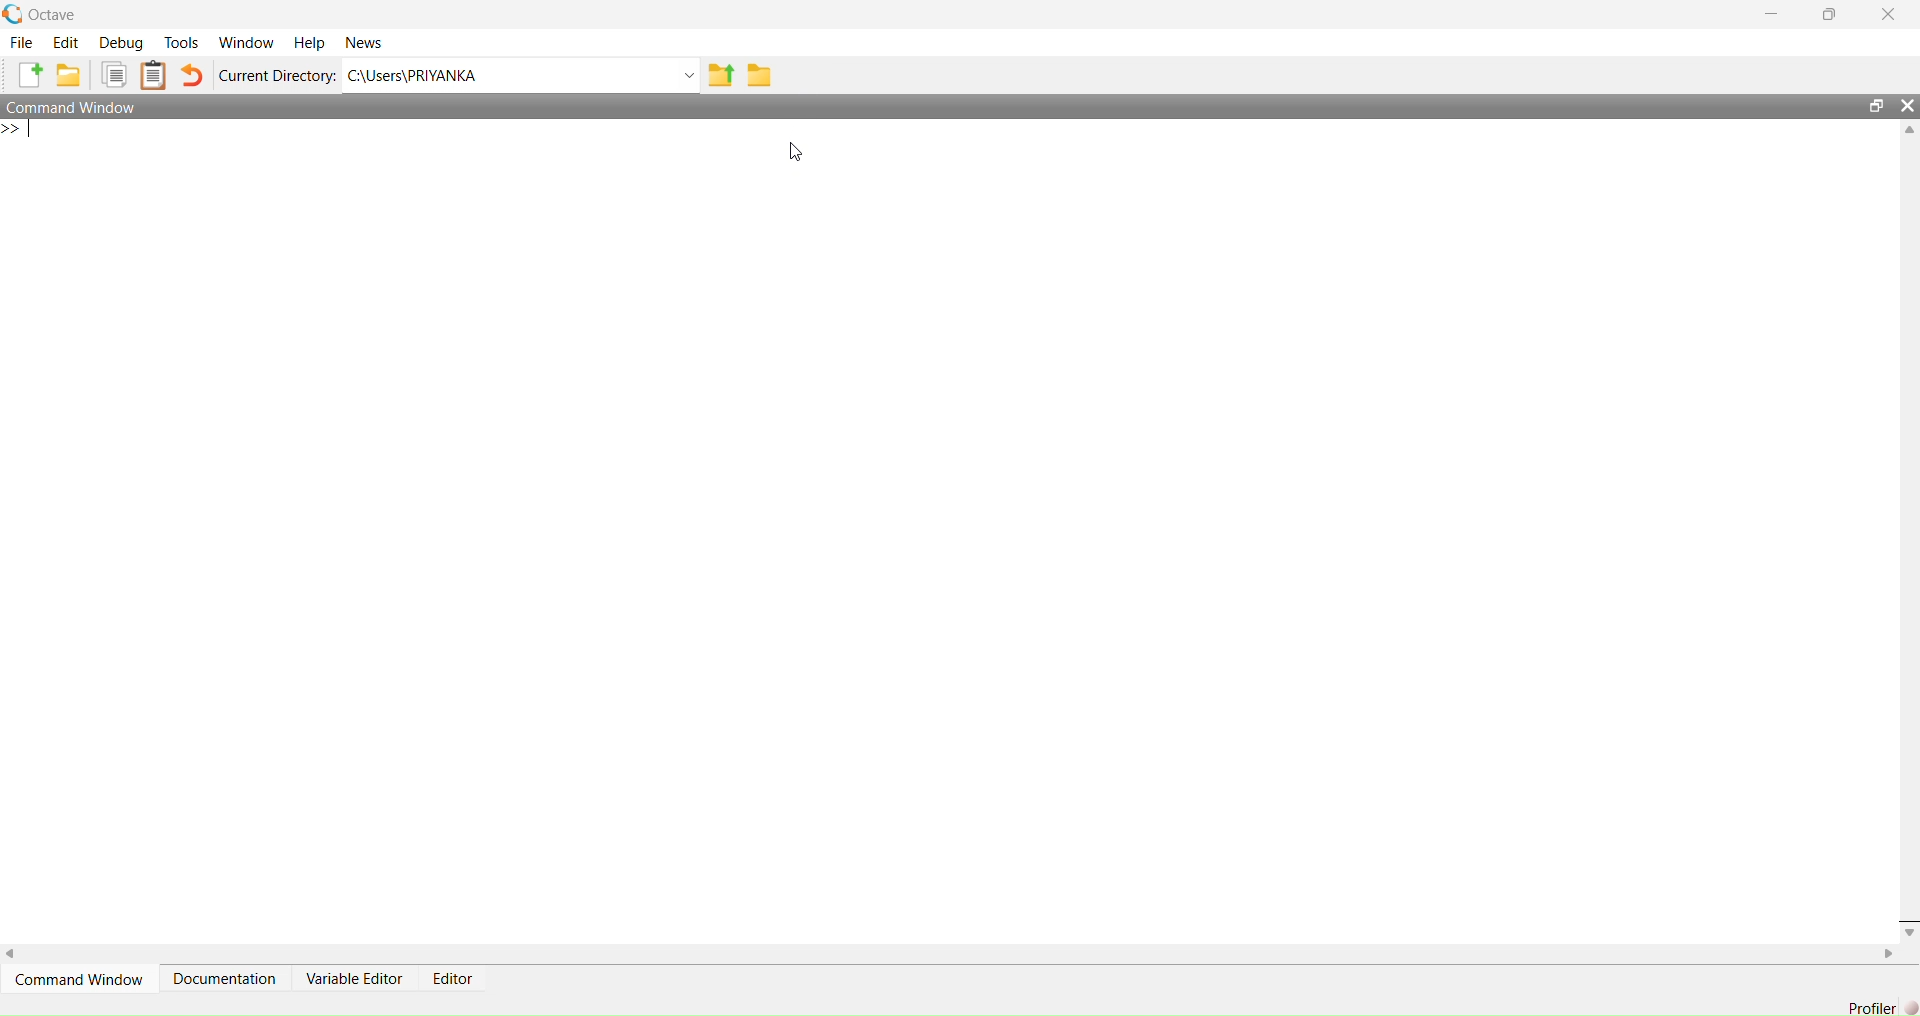 The image size is (1920, 1016). I want to click on Copy, so click(116, 74).